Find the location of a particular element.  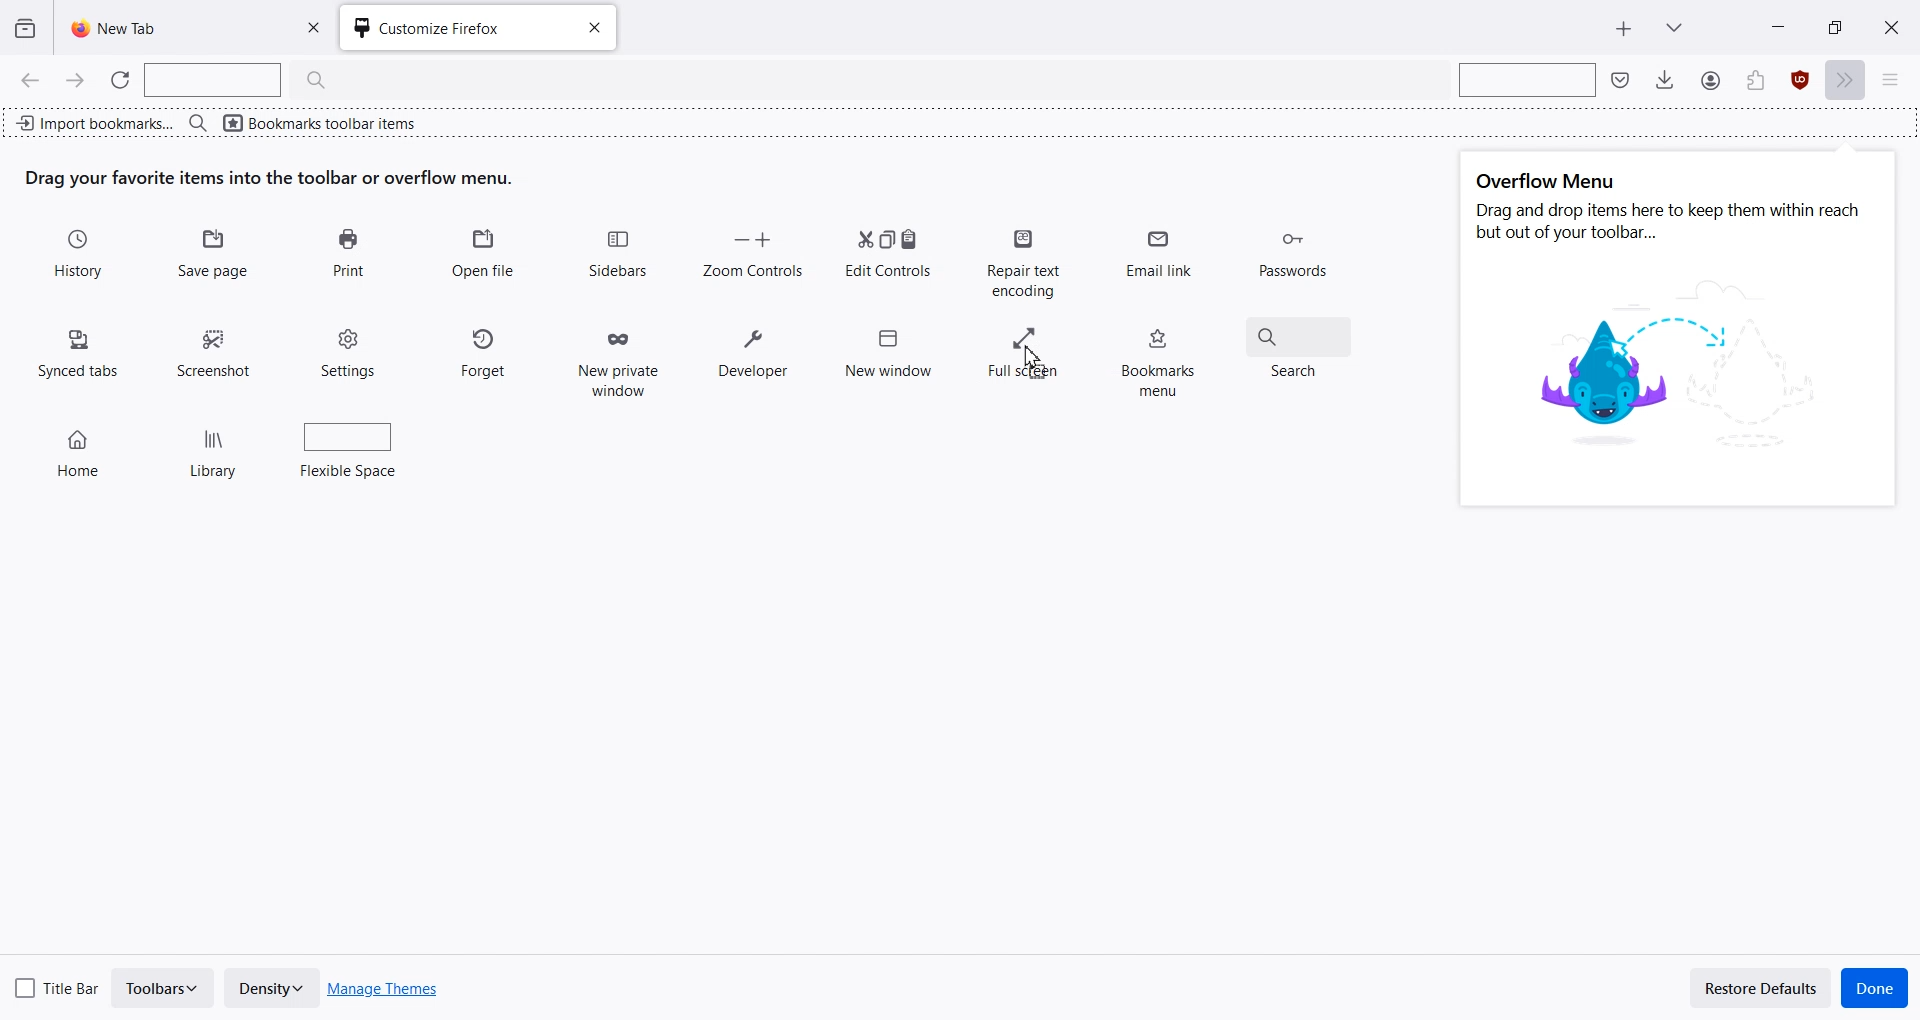

Bookmarks toolbar items is located at coordinates (343, 121).